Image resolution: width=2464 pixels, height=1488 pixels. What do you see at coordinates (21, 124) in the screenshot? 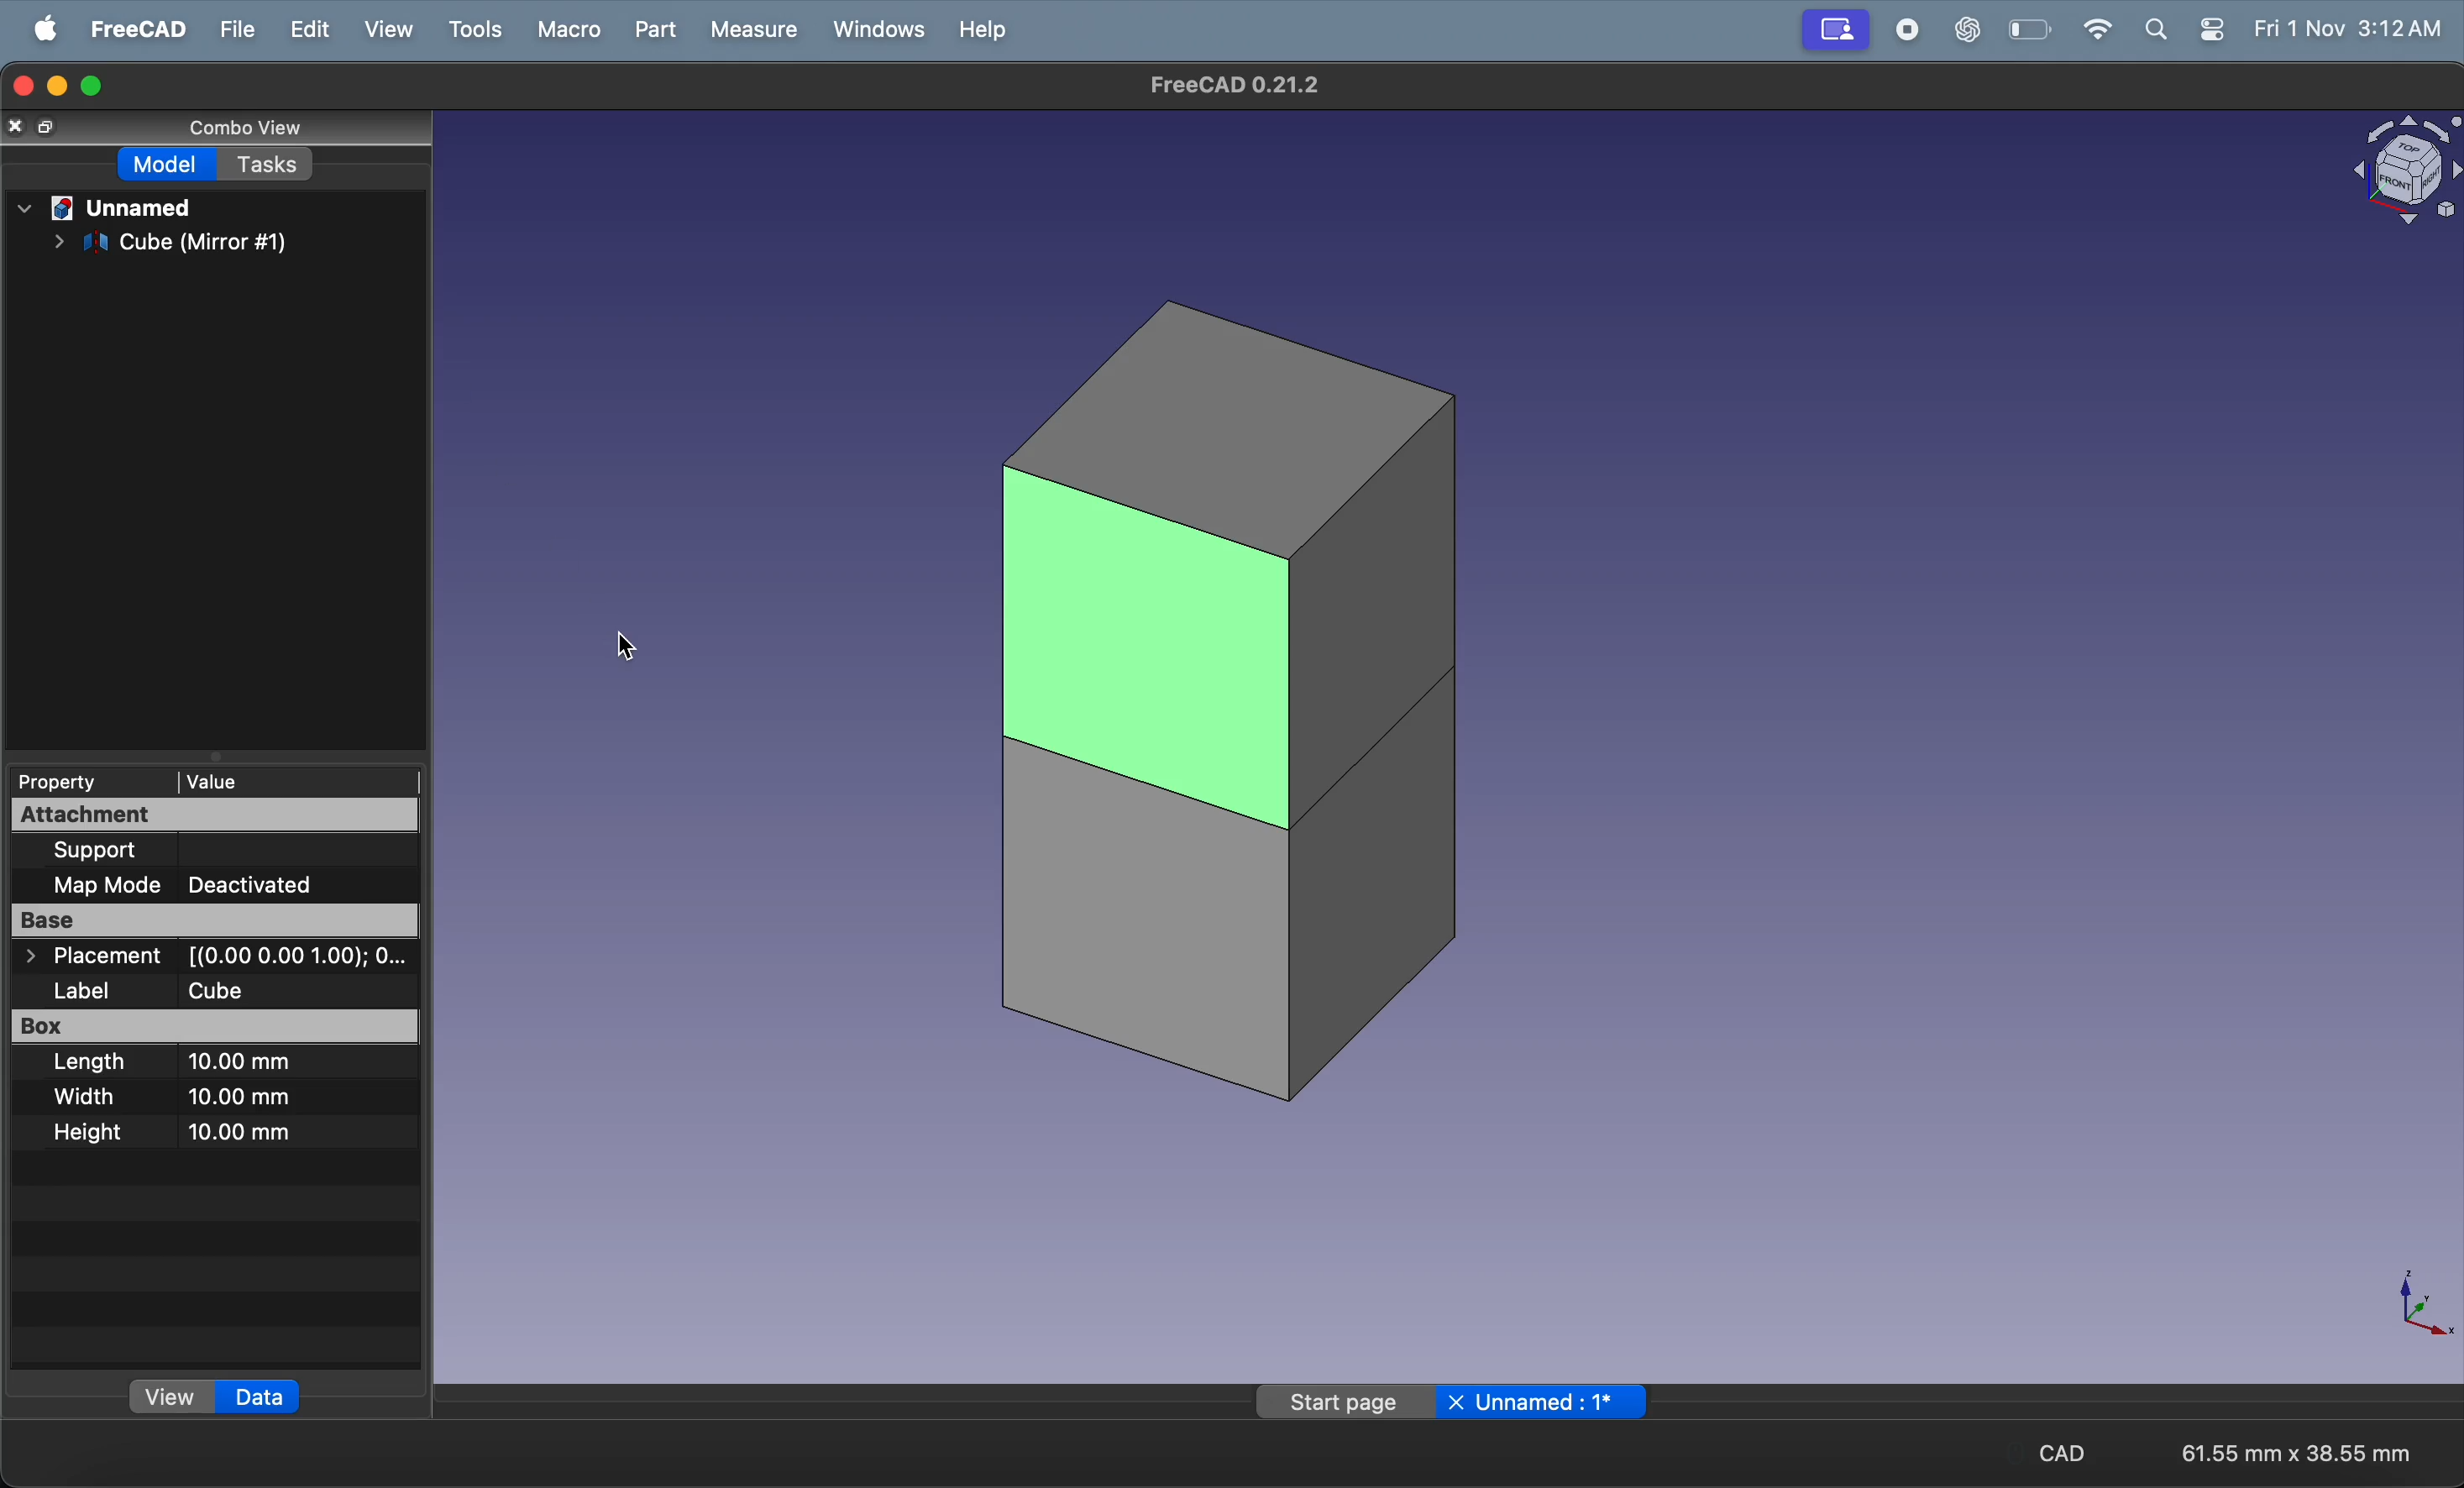
I see `close` at bounding box center [21, 124].